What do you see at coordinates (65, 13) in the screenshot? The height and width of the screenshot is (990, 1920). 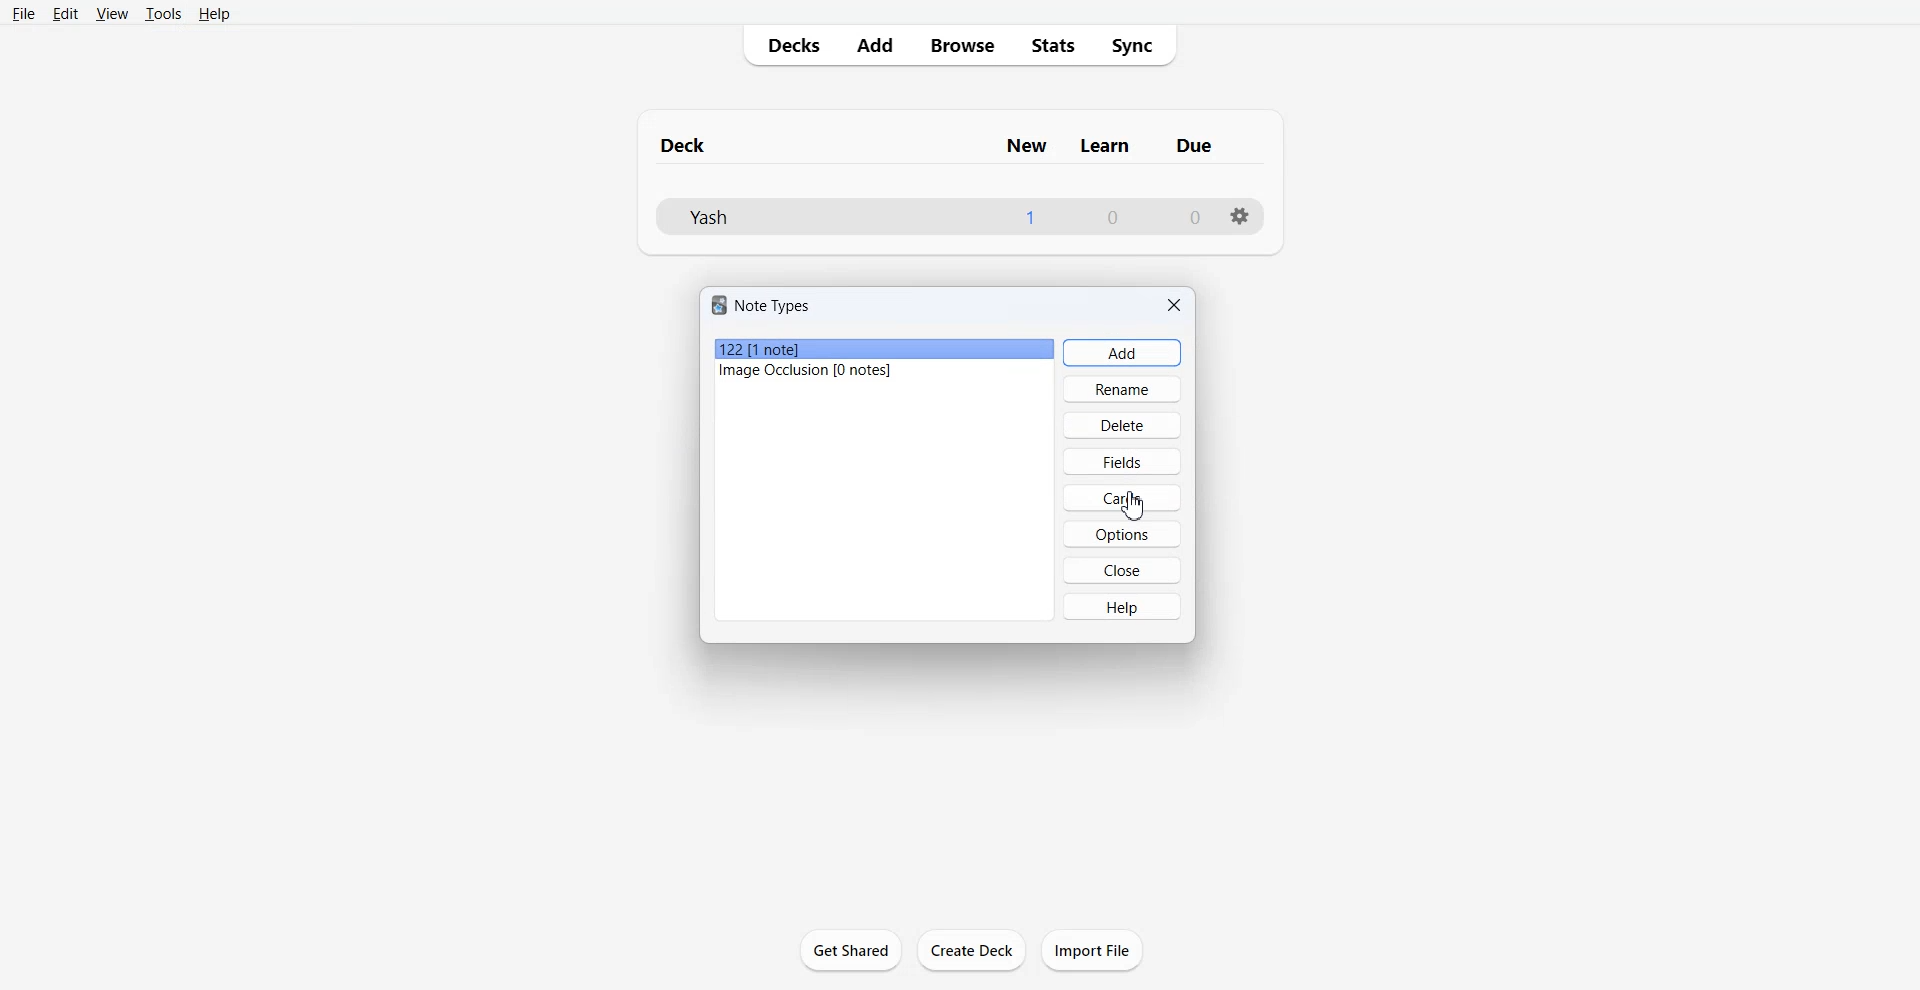 I see `Edit` at bounding box center [65, 13].